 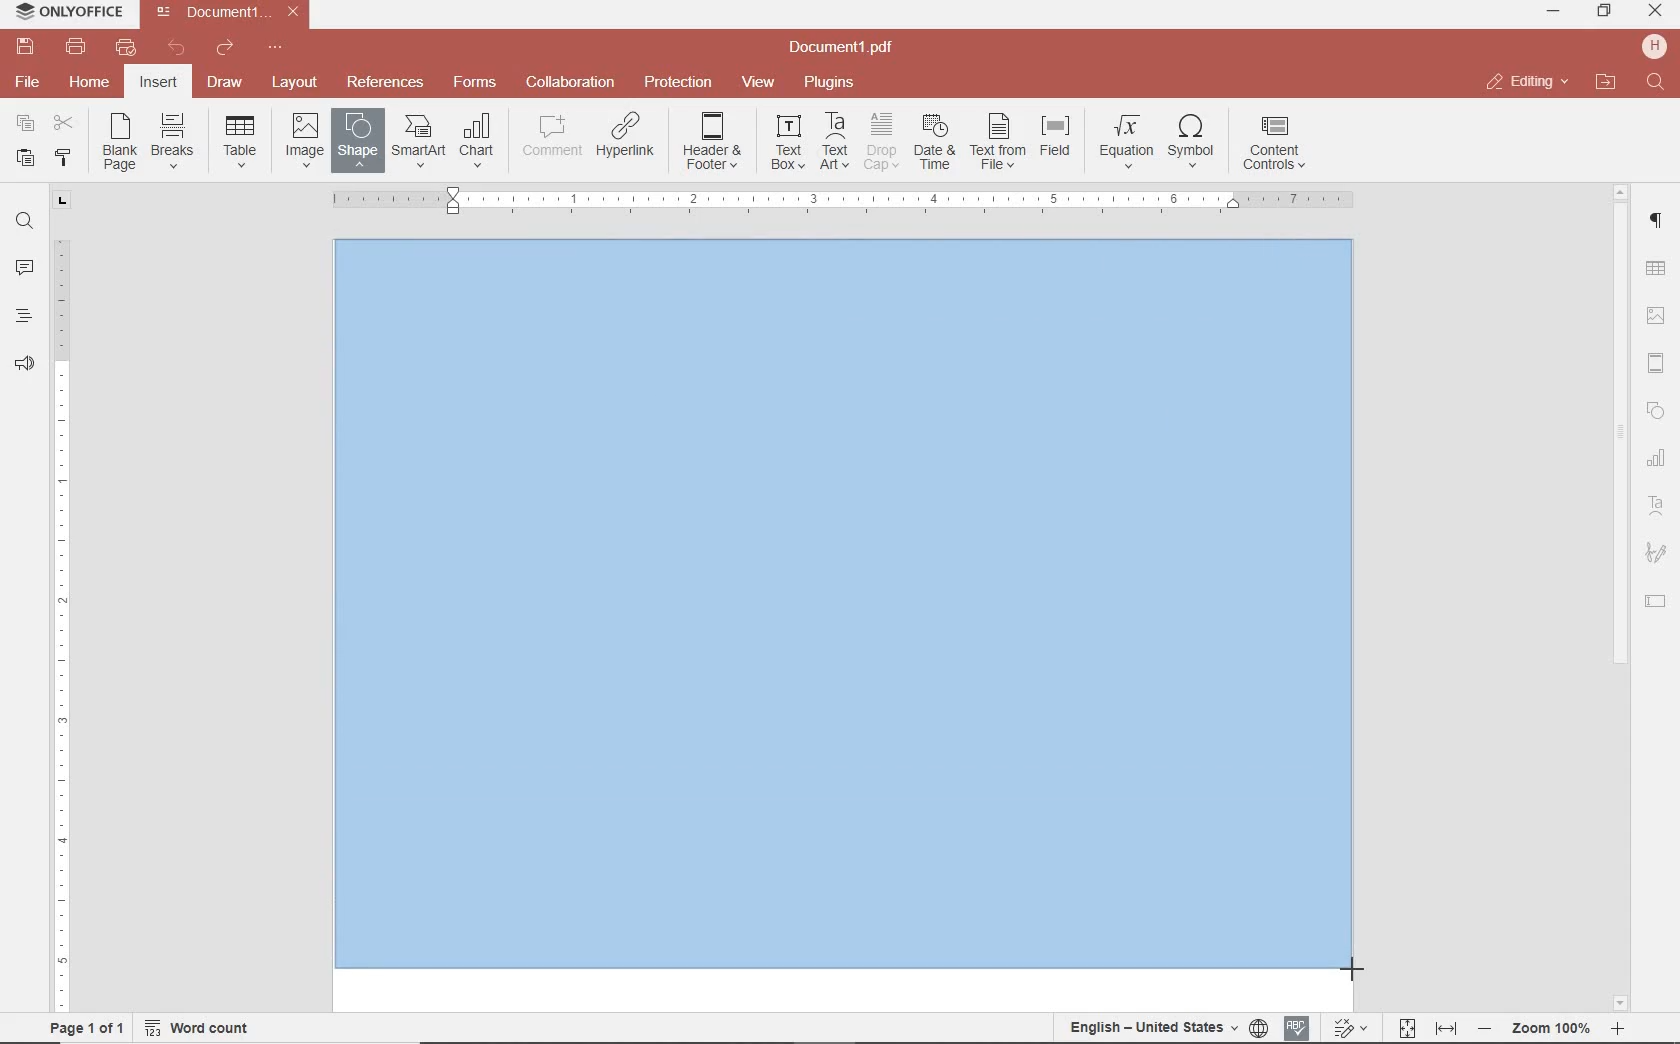 What do you see at coordinates (157, 84) in the screenshot?
I see `insert` at bounding box center [157, 84].